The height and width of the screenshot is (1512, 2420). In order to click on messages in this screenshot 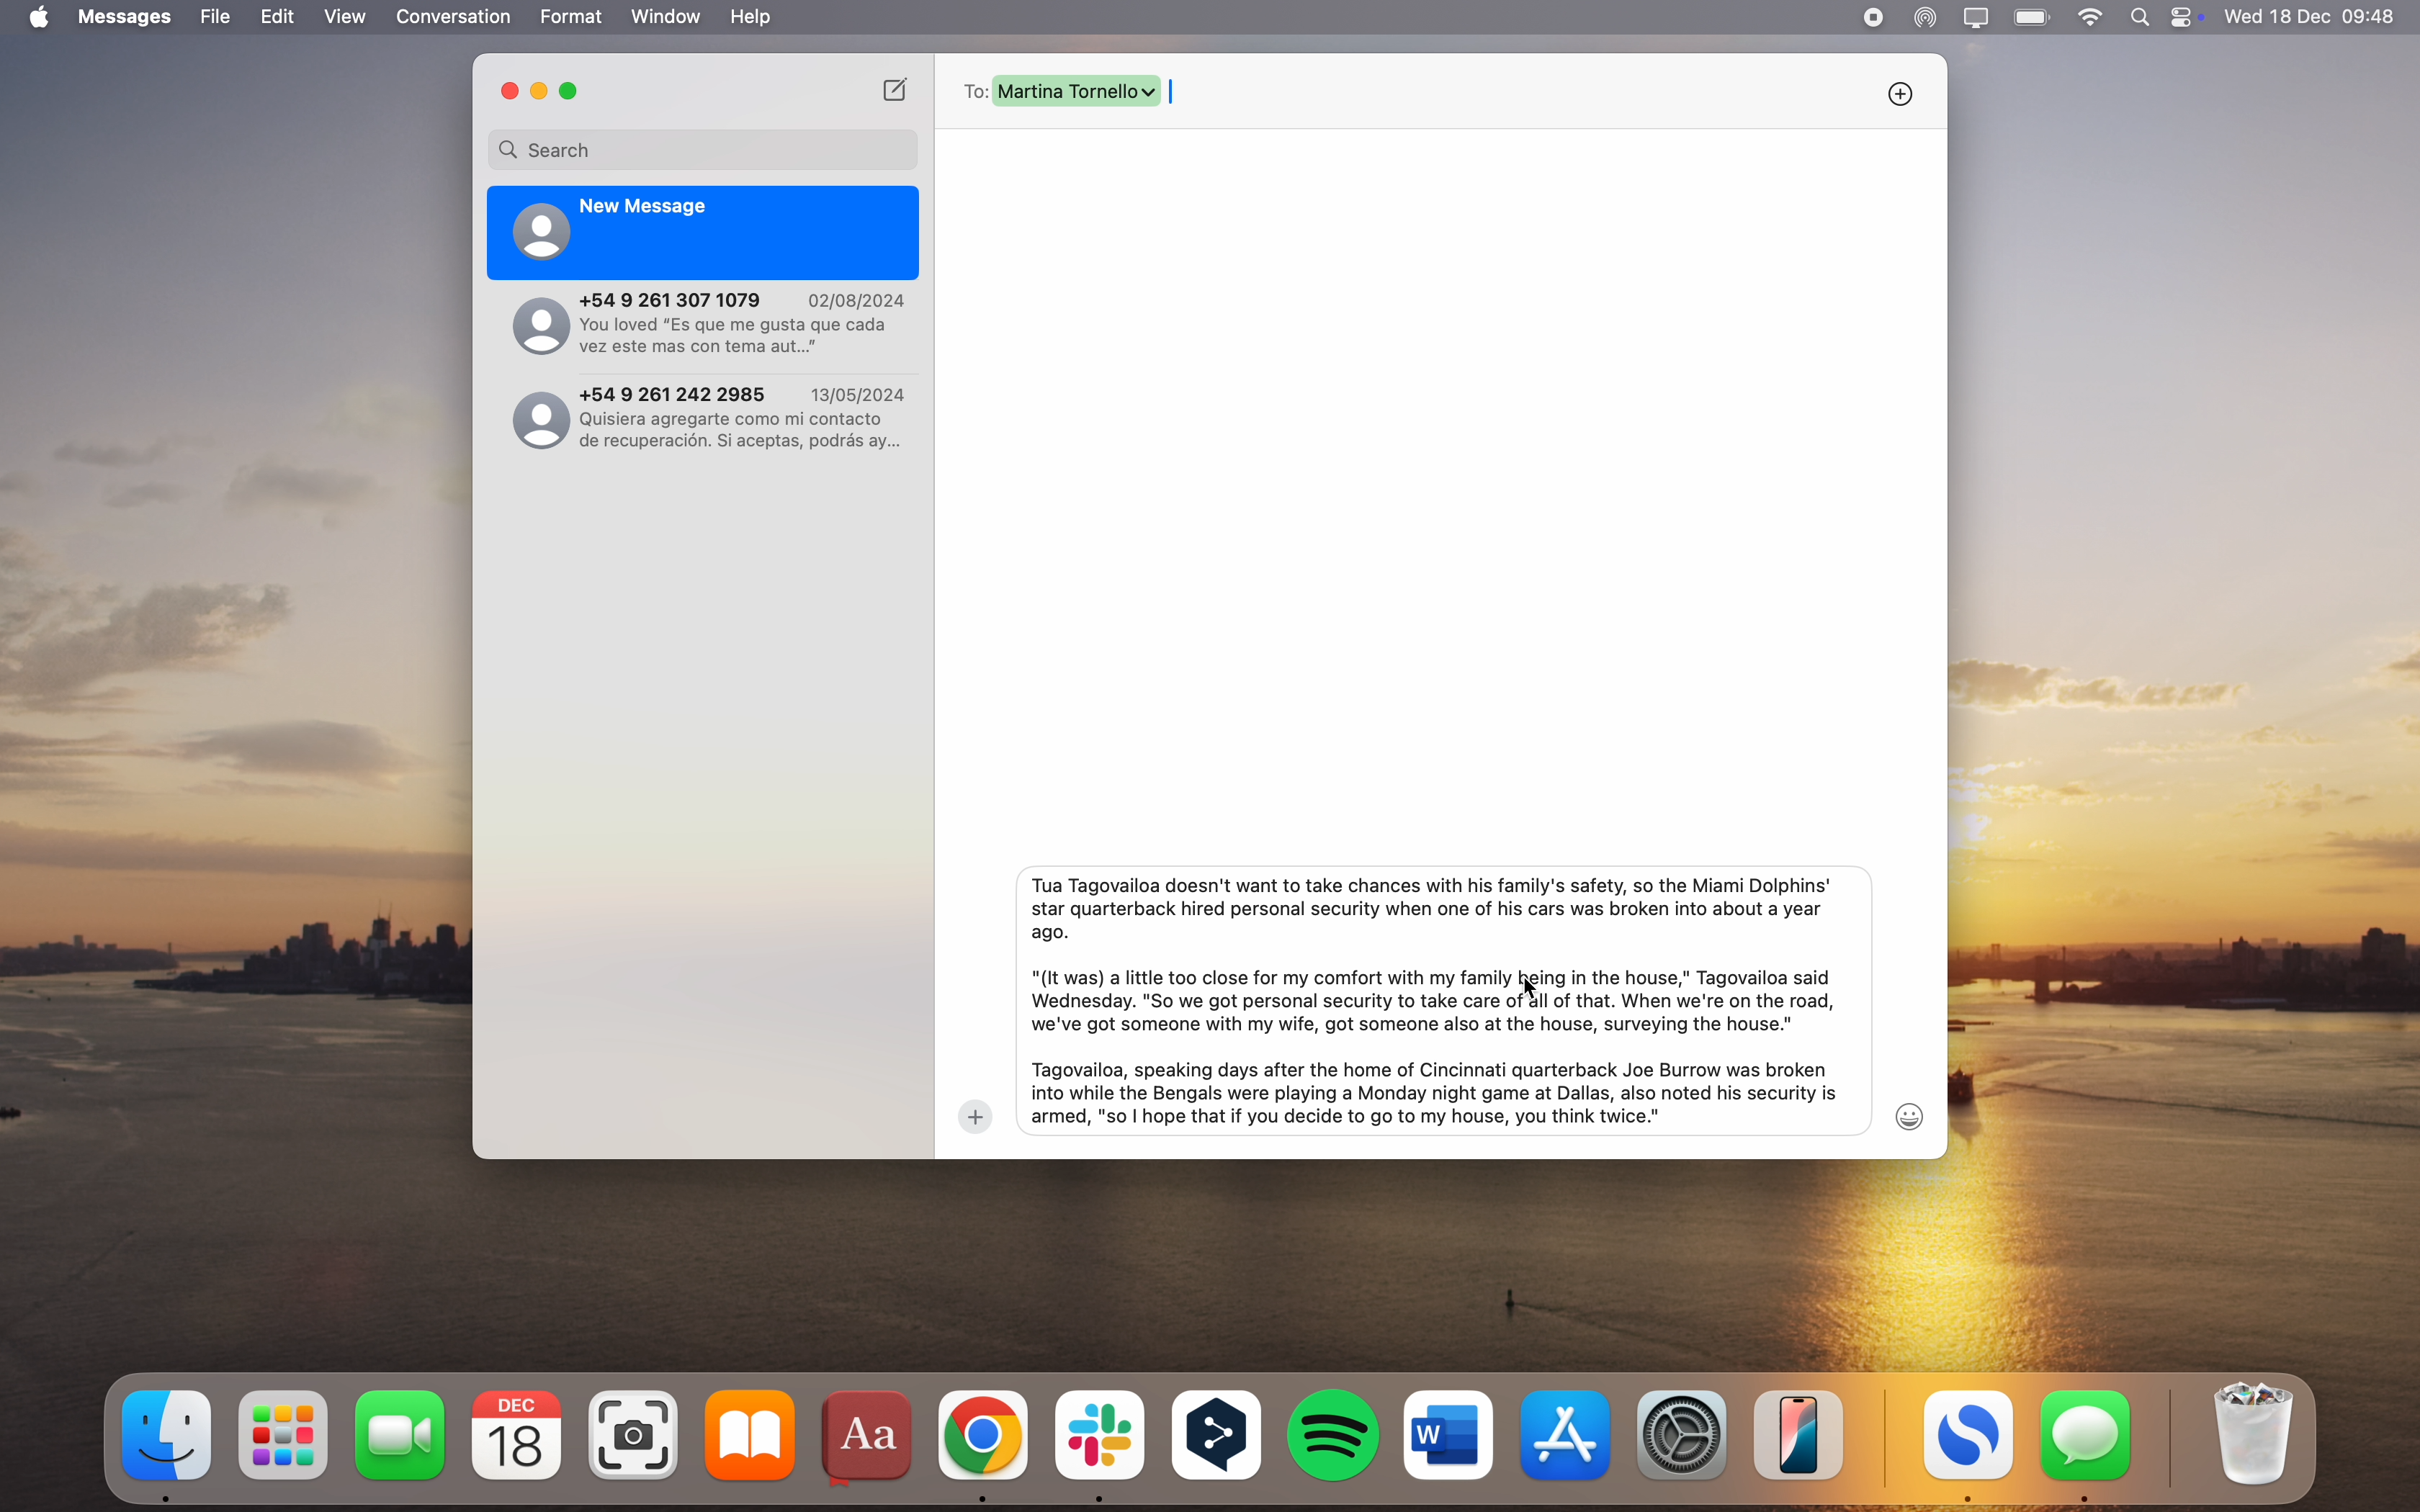, I will do `click(2087, 1445)`.